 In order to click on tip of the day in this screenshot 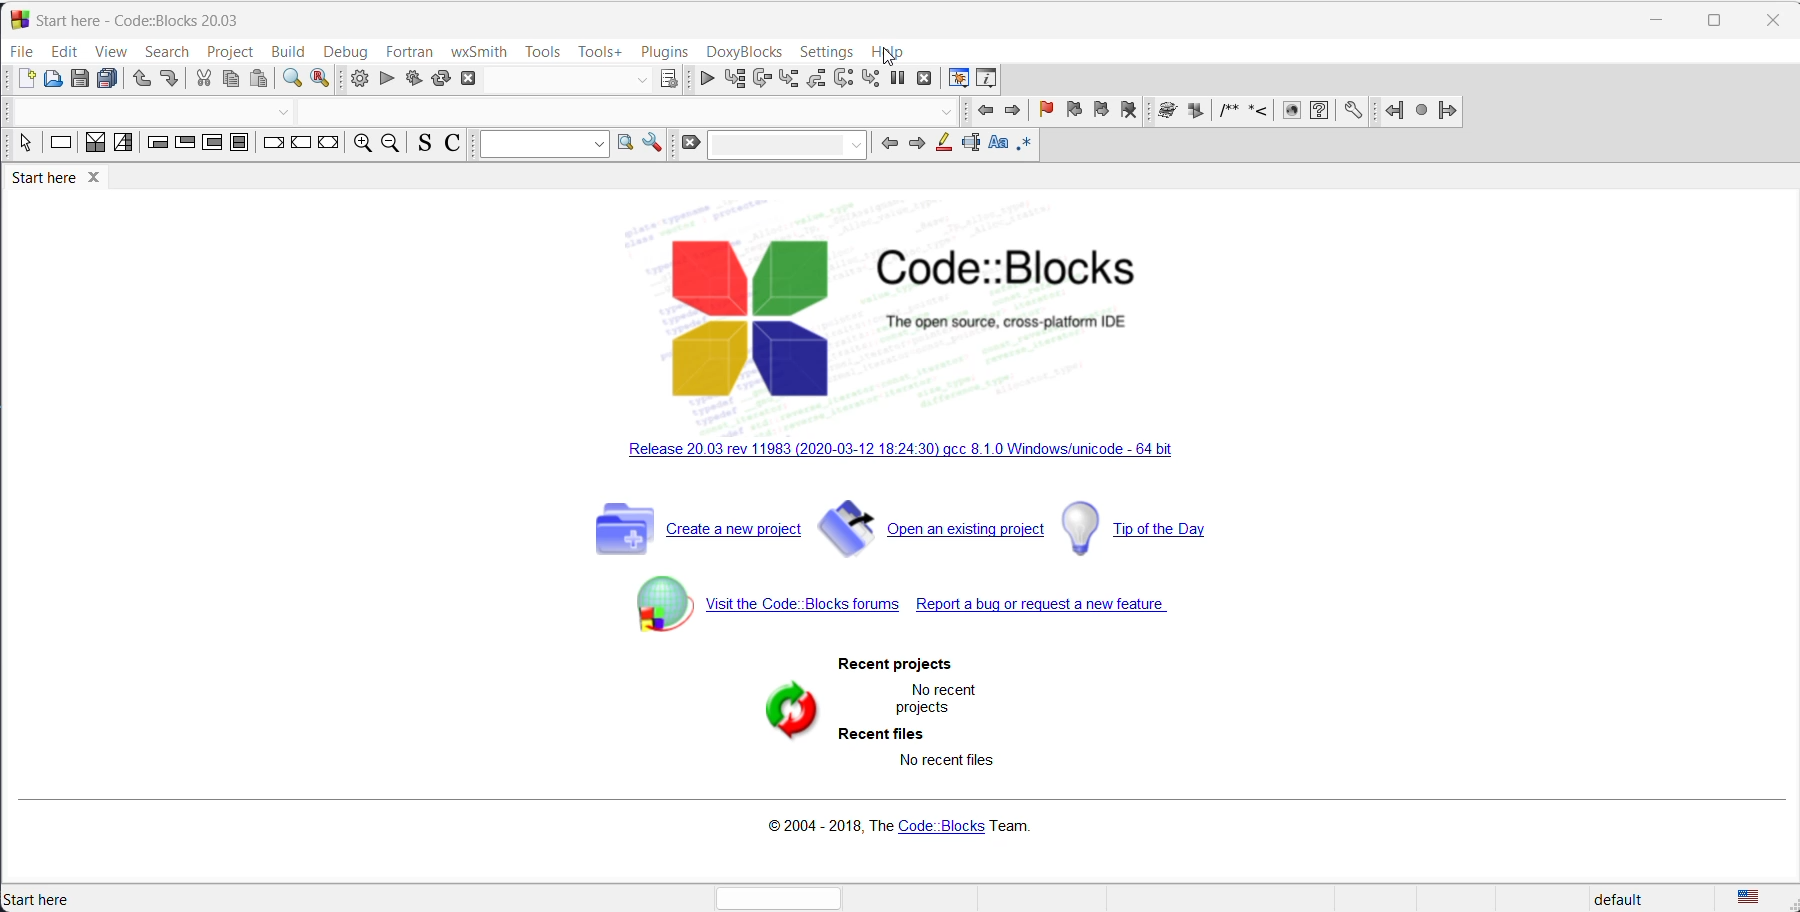, I will do `click(1141, 528)`.